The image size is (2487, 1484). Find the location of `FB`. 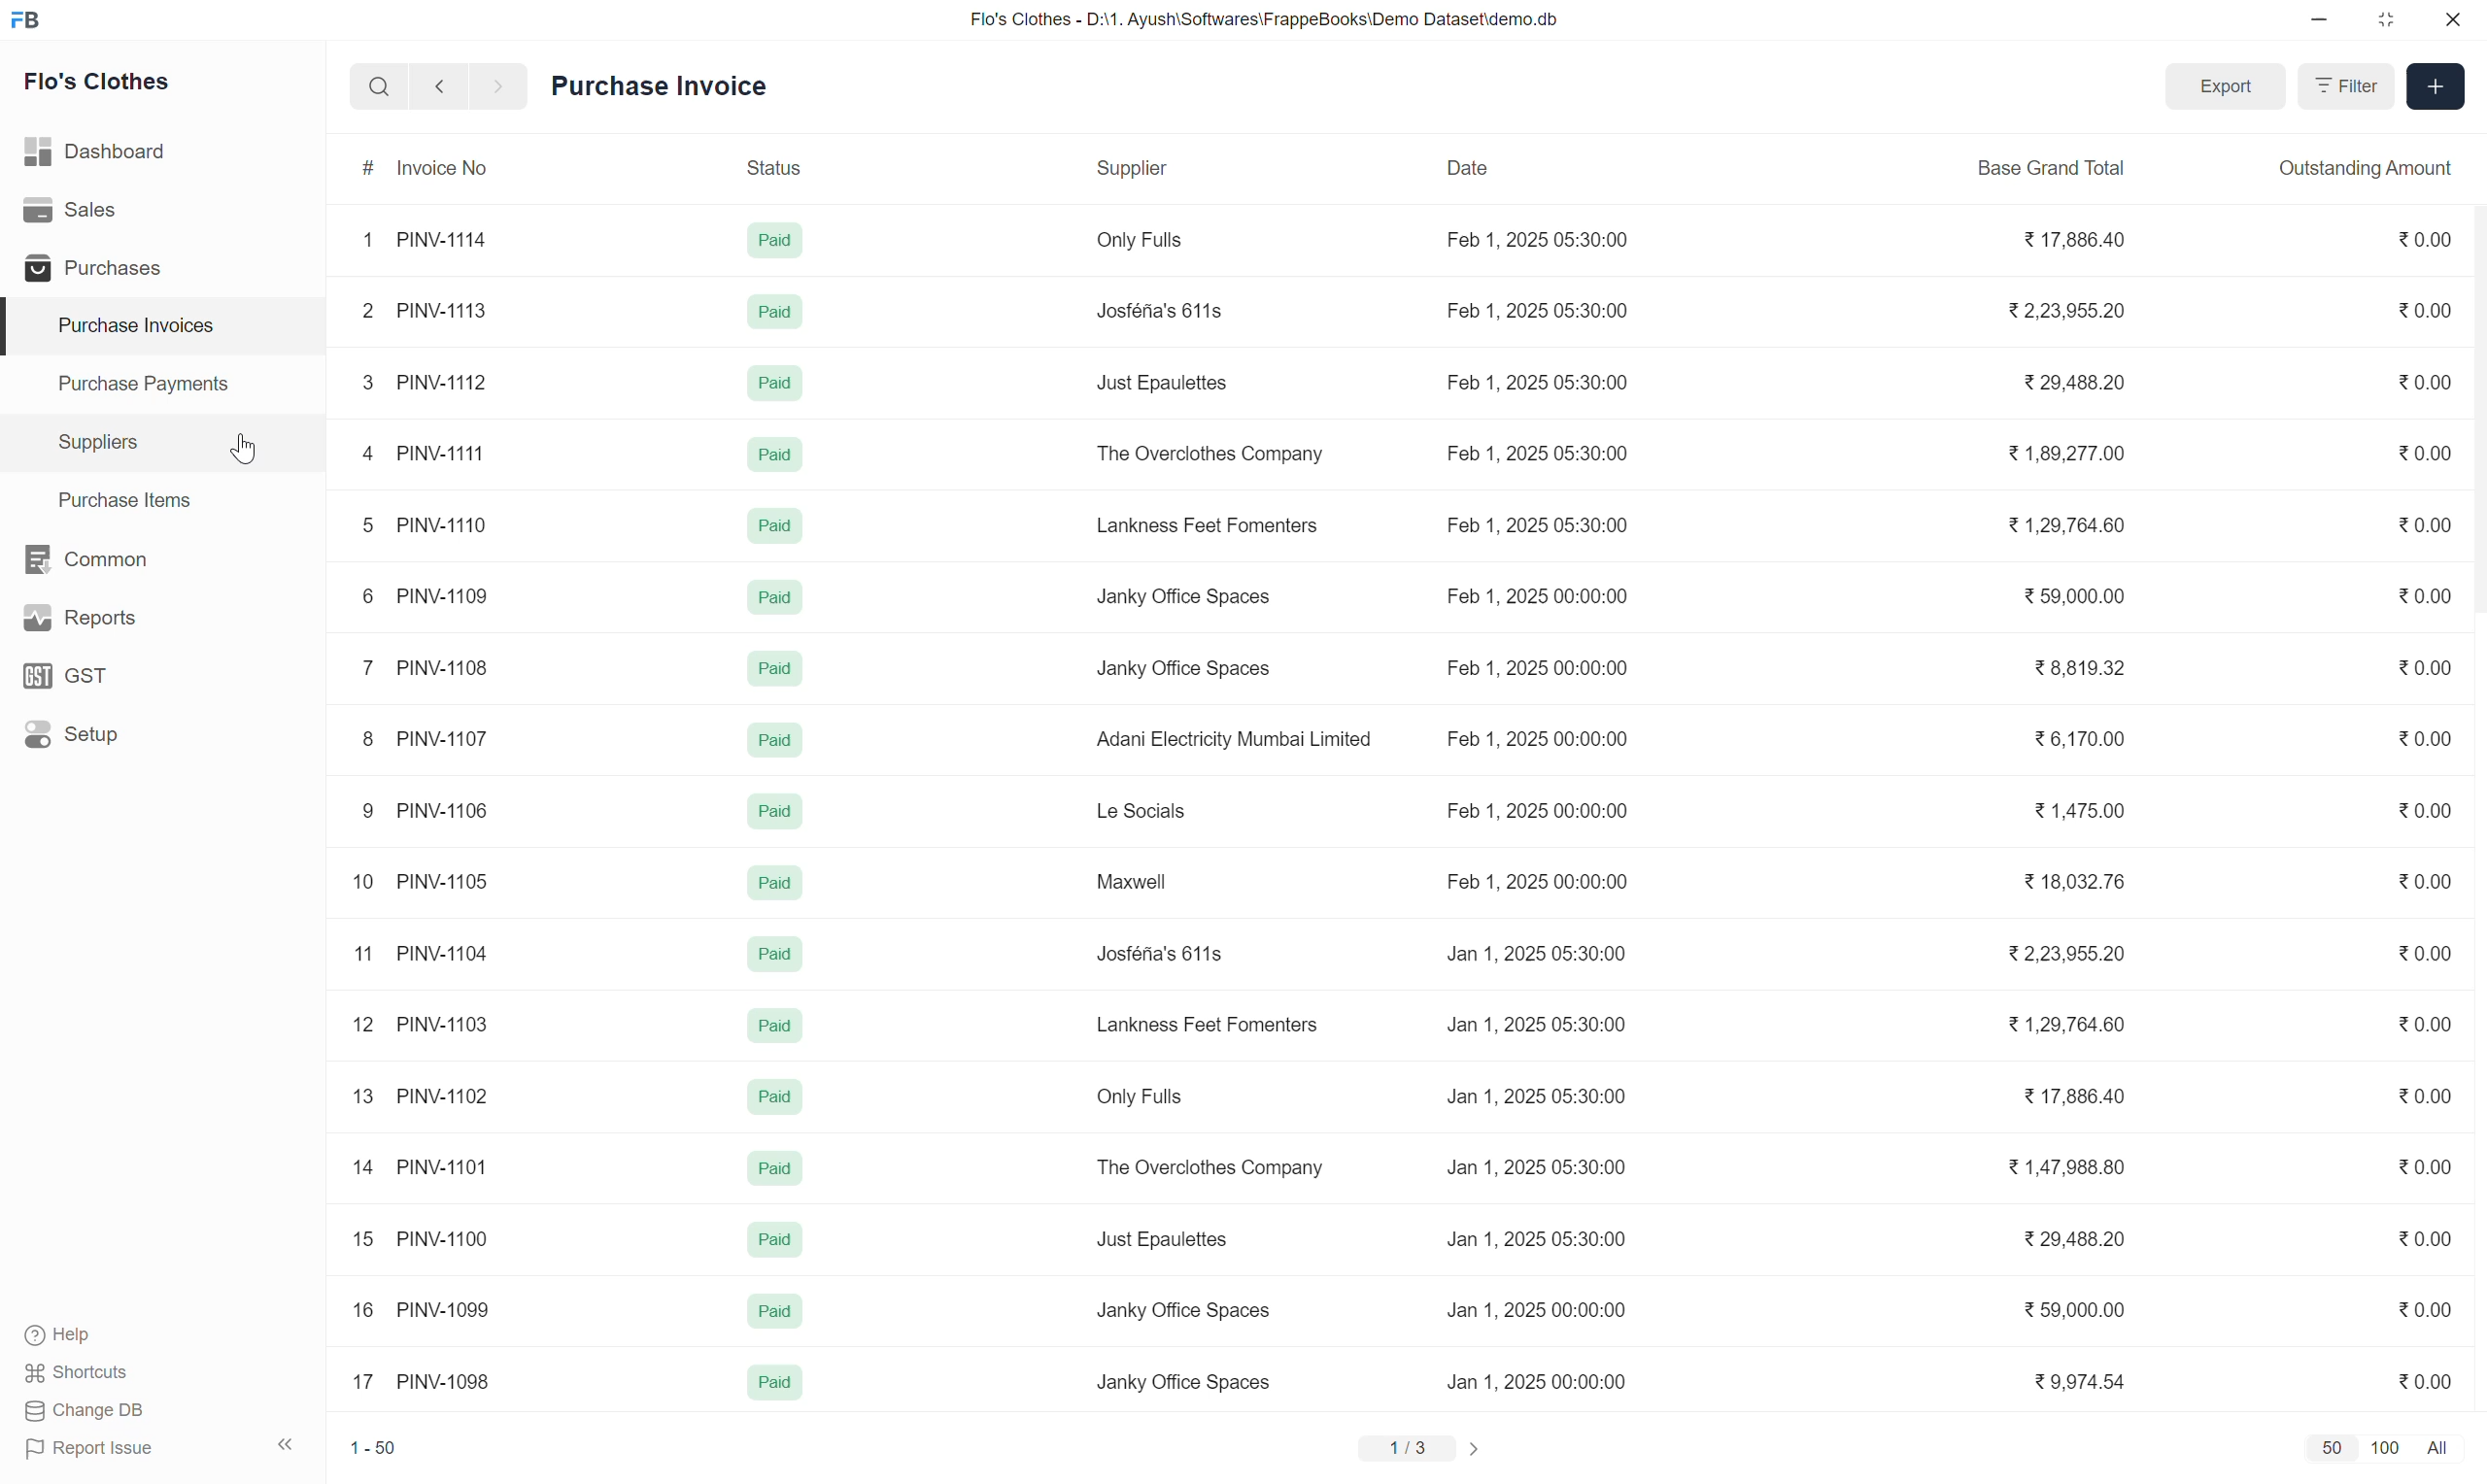

FB is located at coordinates (25, 21).